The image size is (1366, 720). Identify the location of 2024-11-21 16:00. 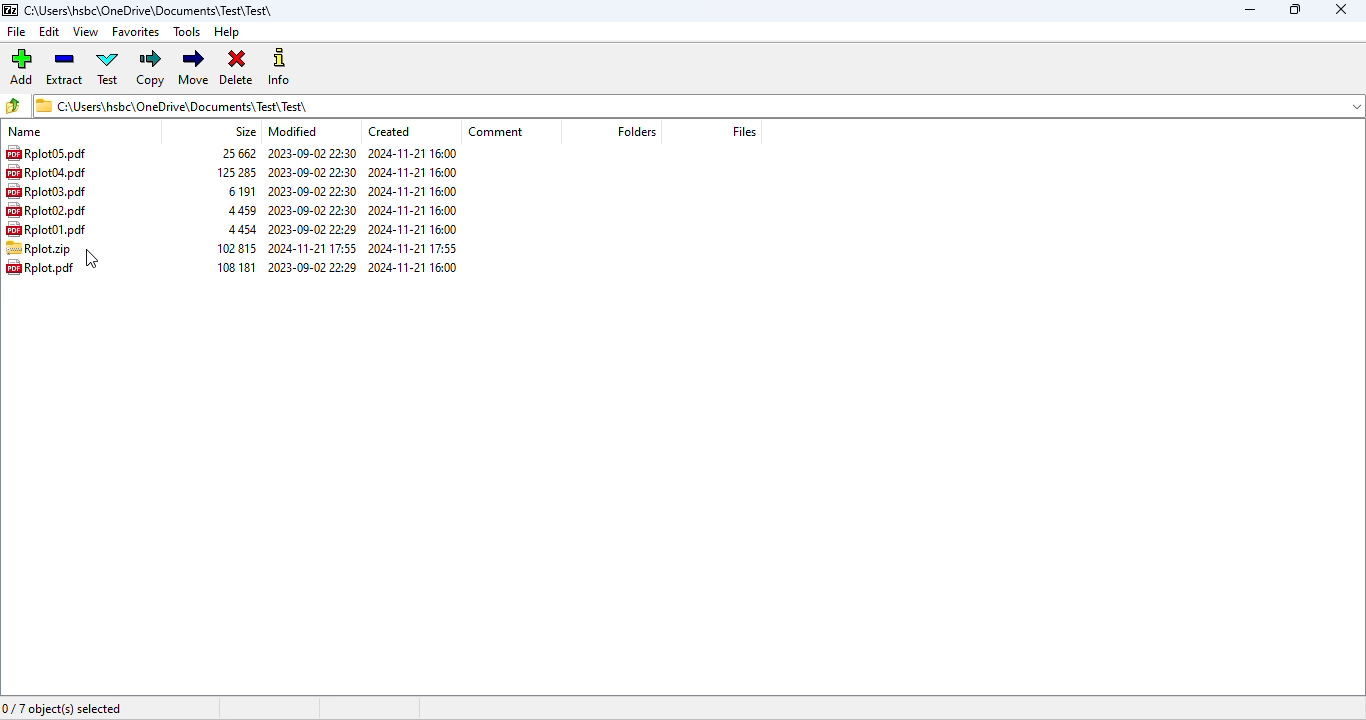
(415, 229).